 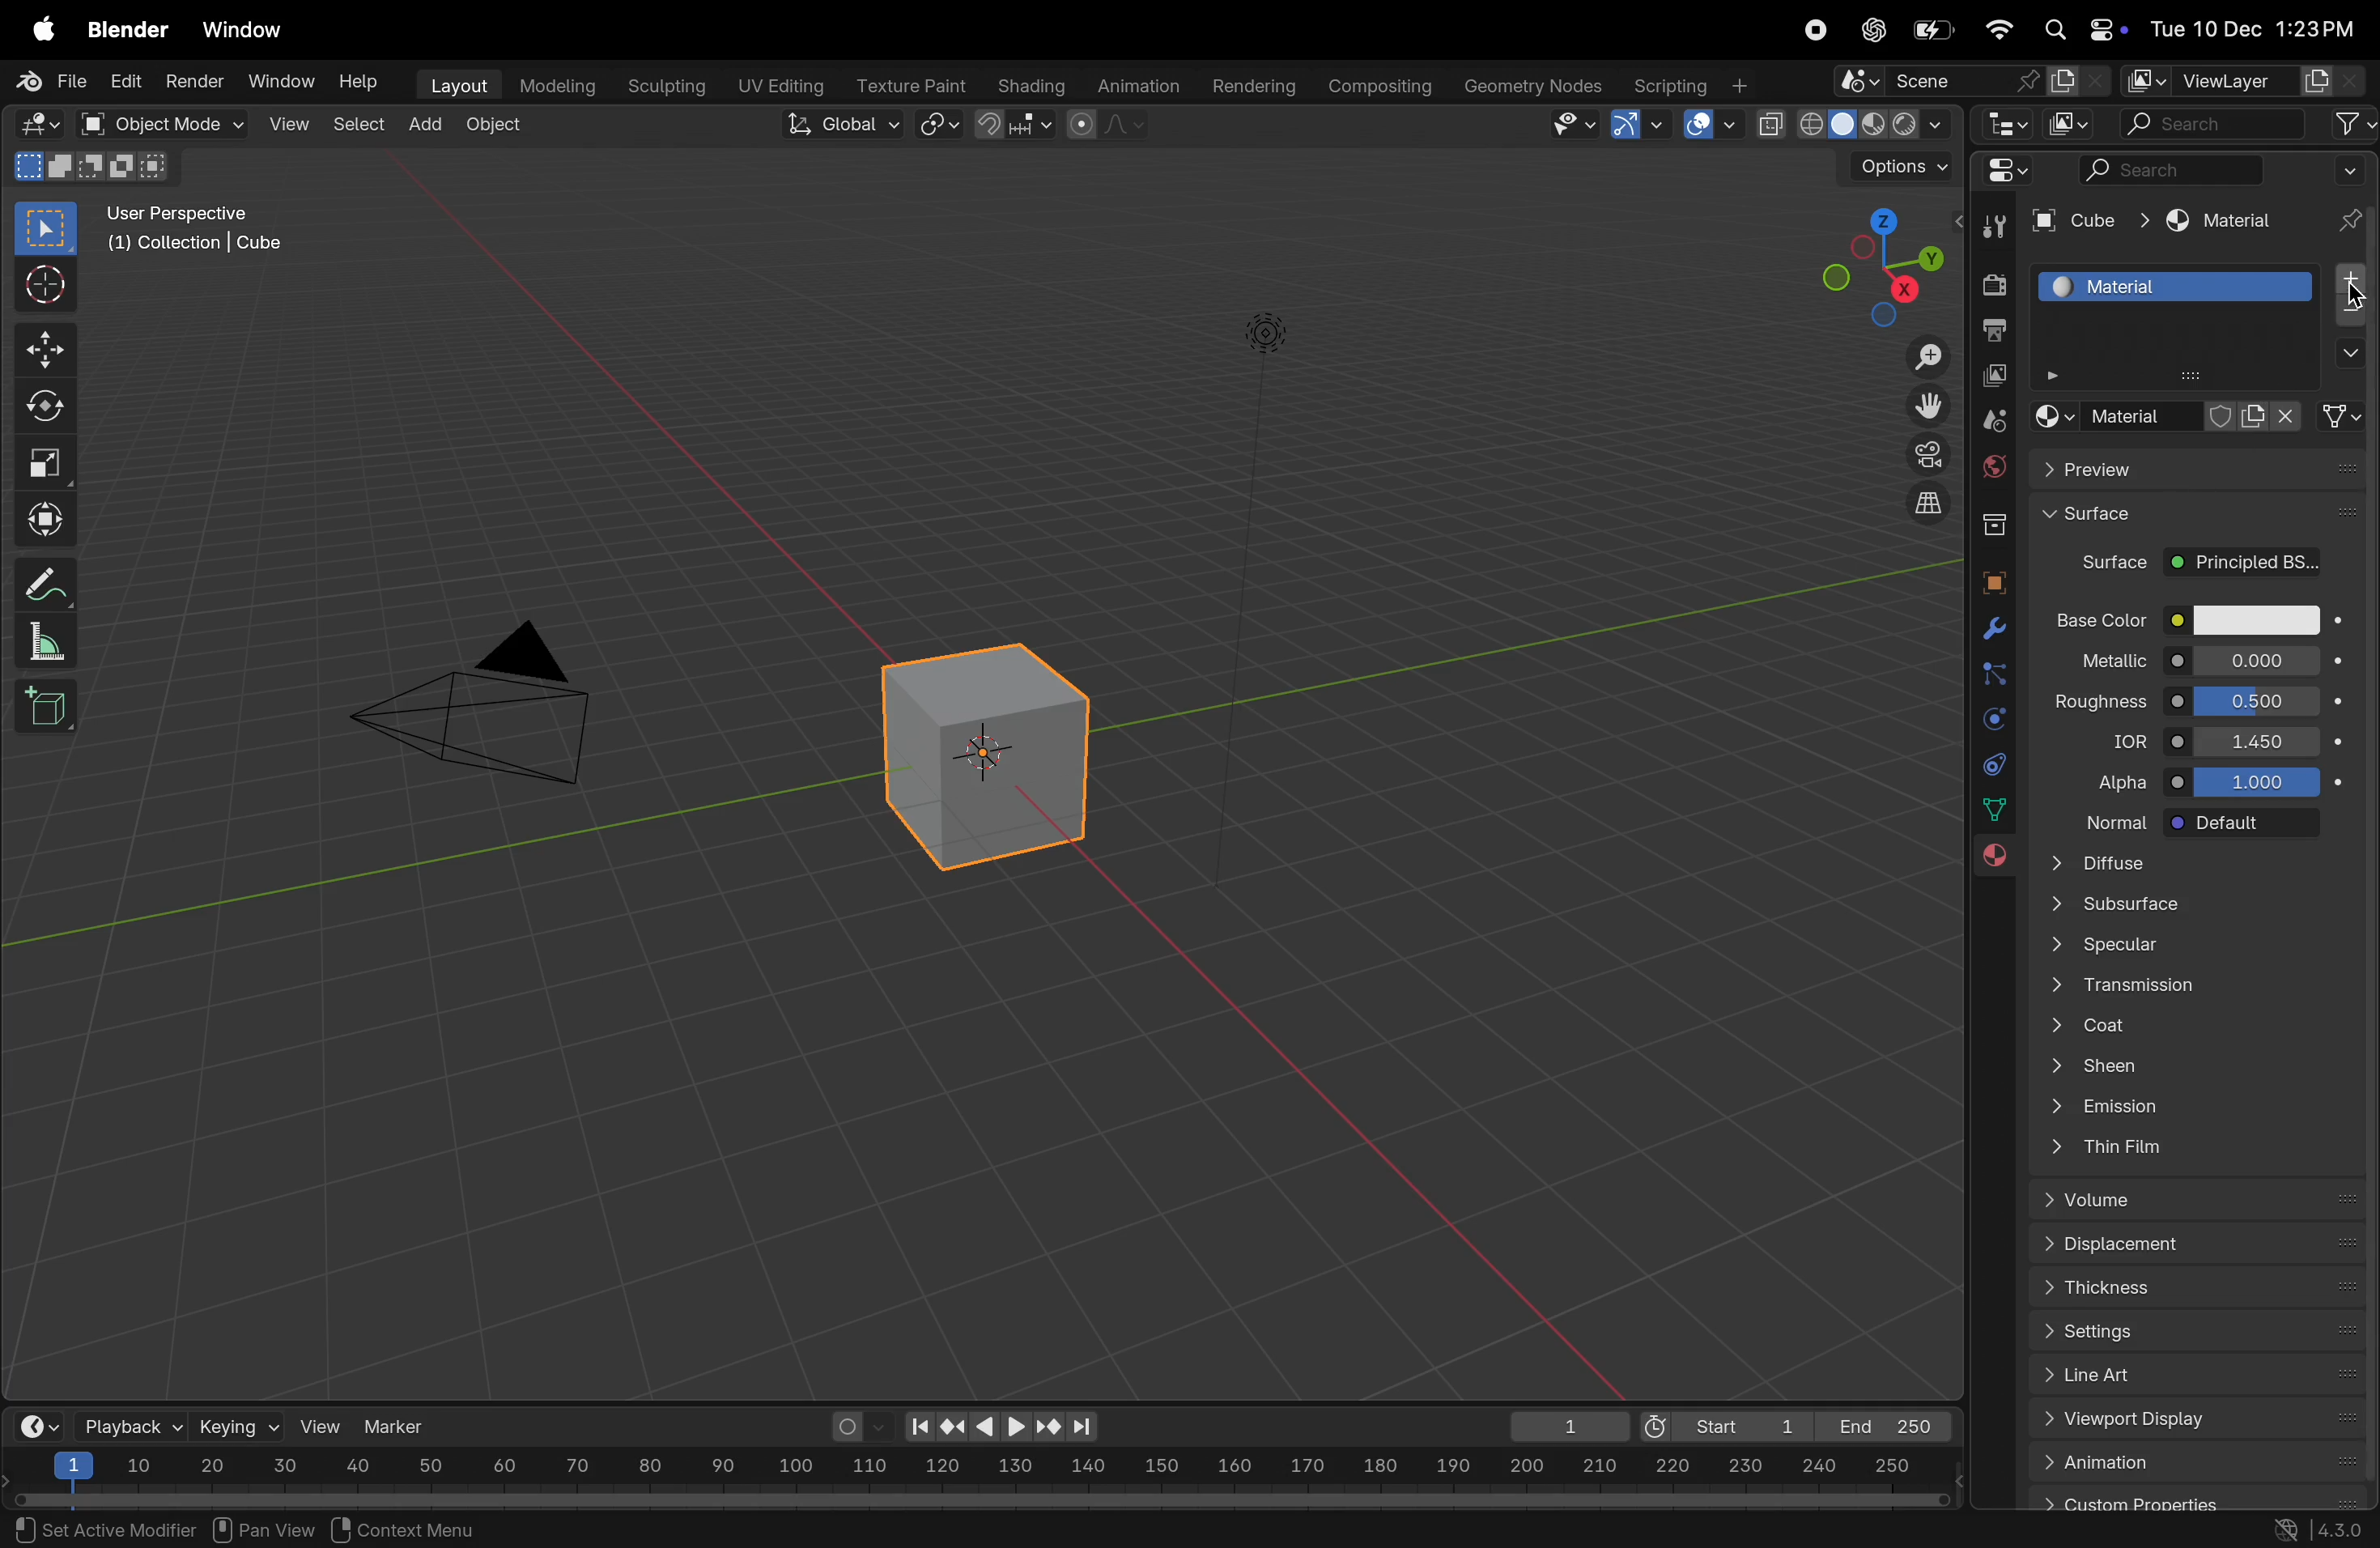 What do you see at coordinates (263, 1527) in the screenshot?
I see `pan view` at bounding box center [263, 1527].